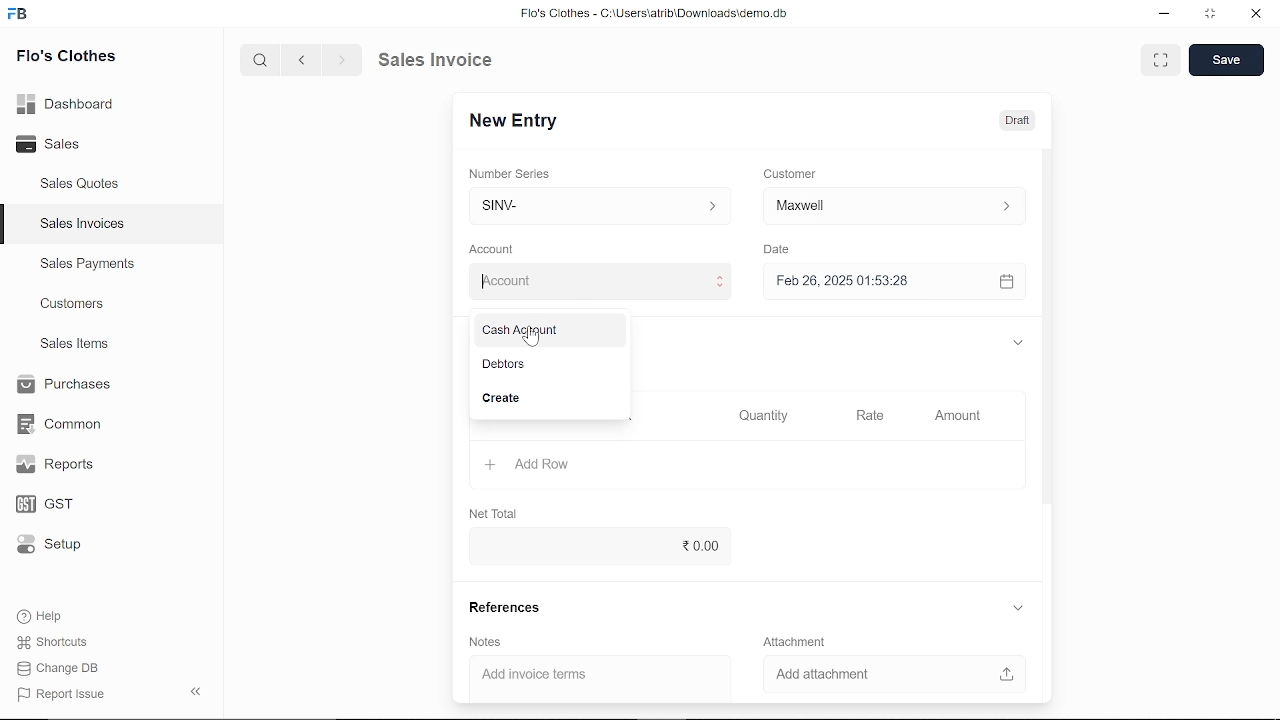 This screenshot has width=1280, height=720. I want to click on Sales Quotes, so click(82, 185).